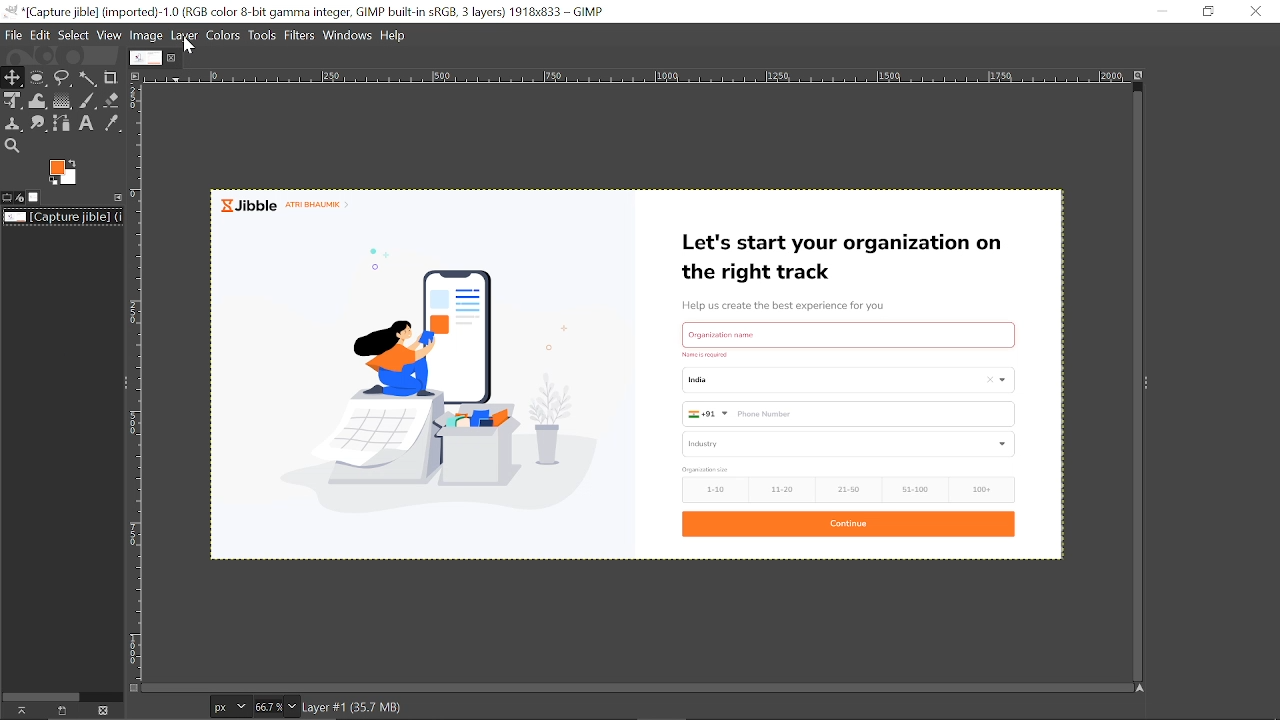 The height and width of the screenshot is (720, 1280). I want to click on Ellipse select tool, so click(38, 78).